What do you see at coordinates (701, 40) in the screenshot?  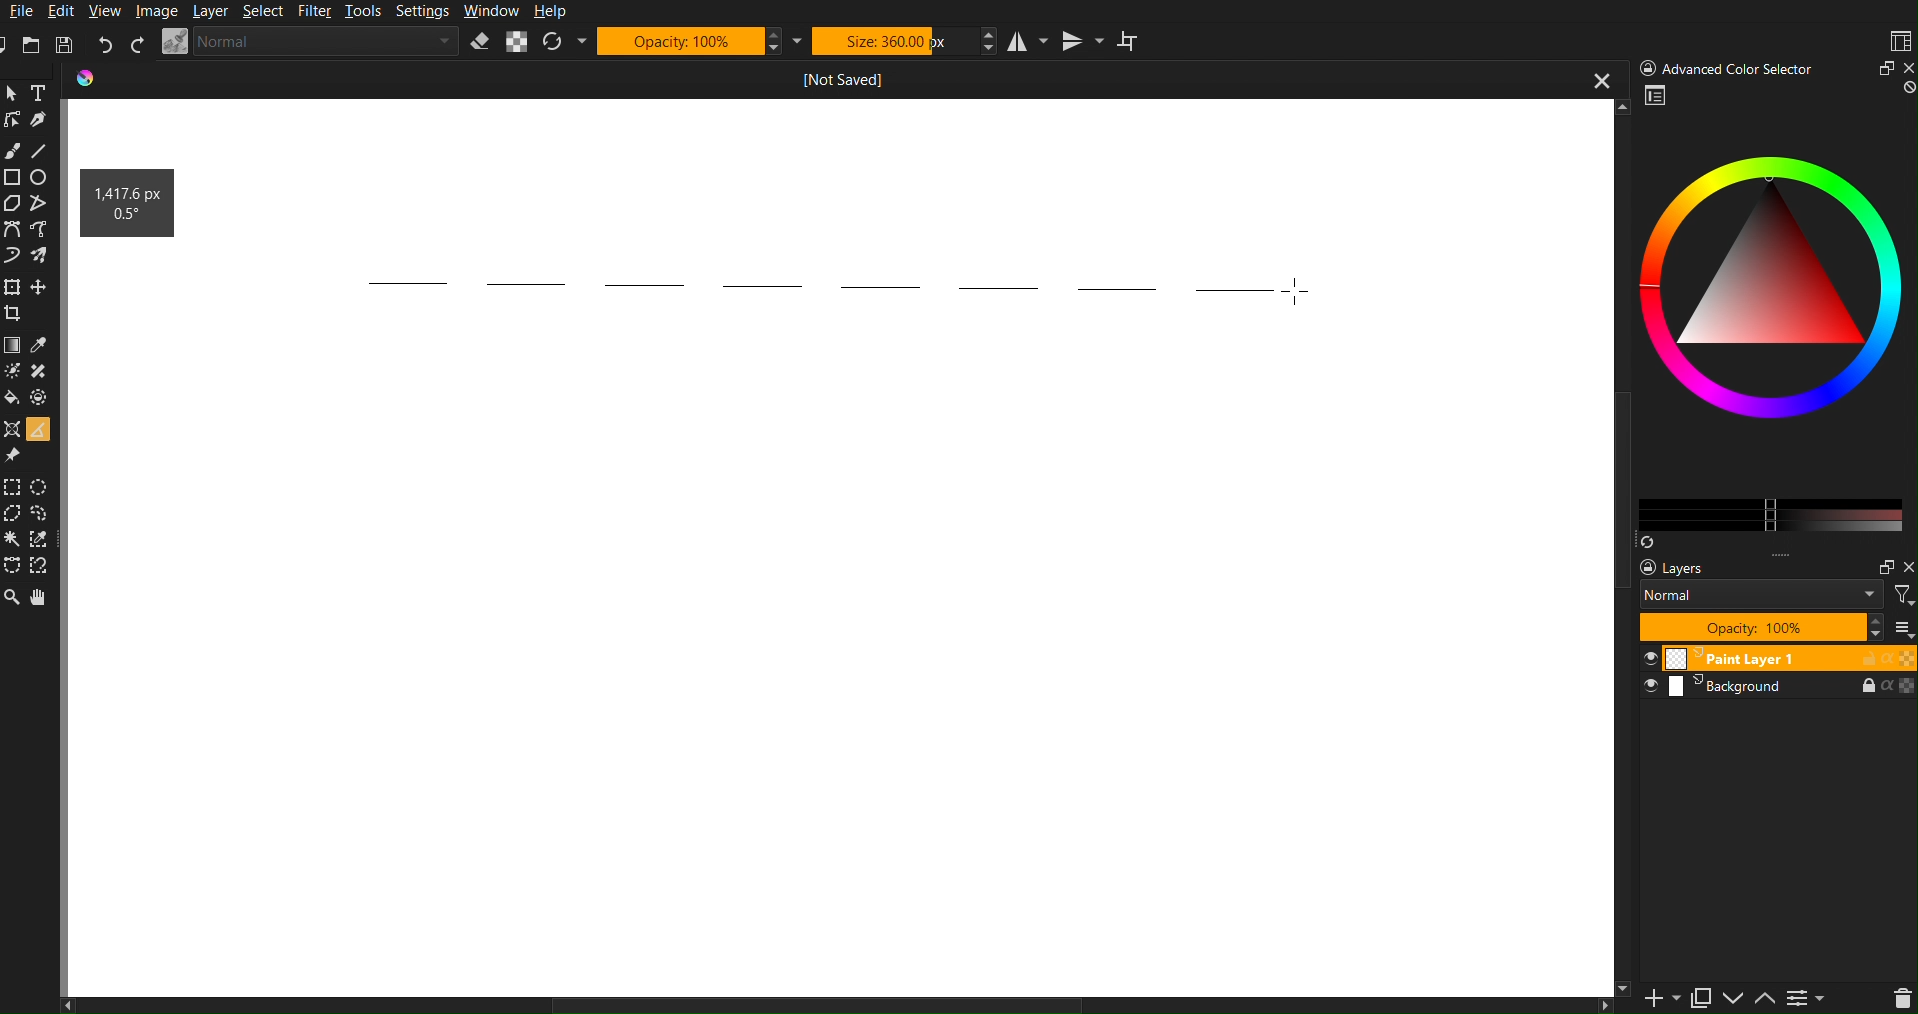 I see `Opacity` at bounding box center [701, 40].